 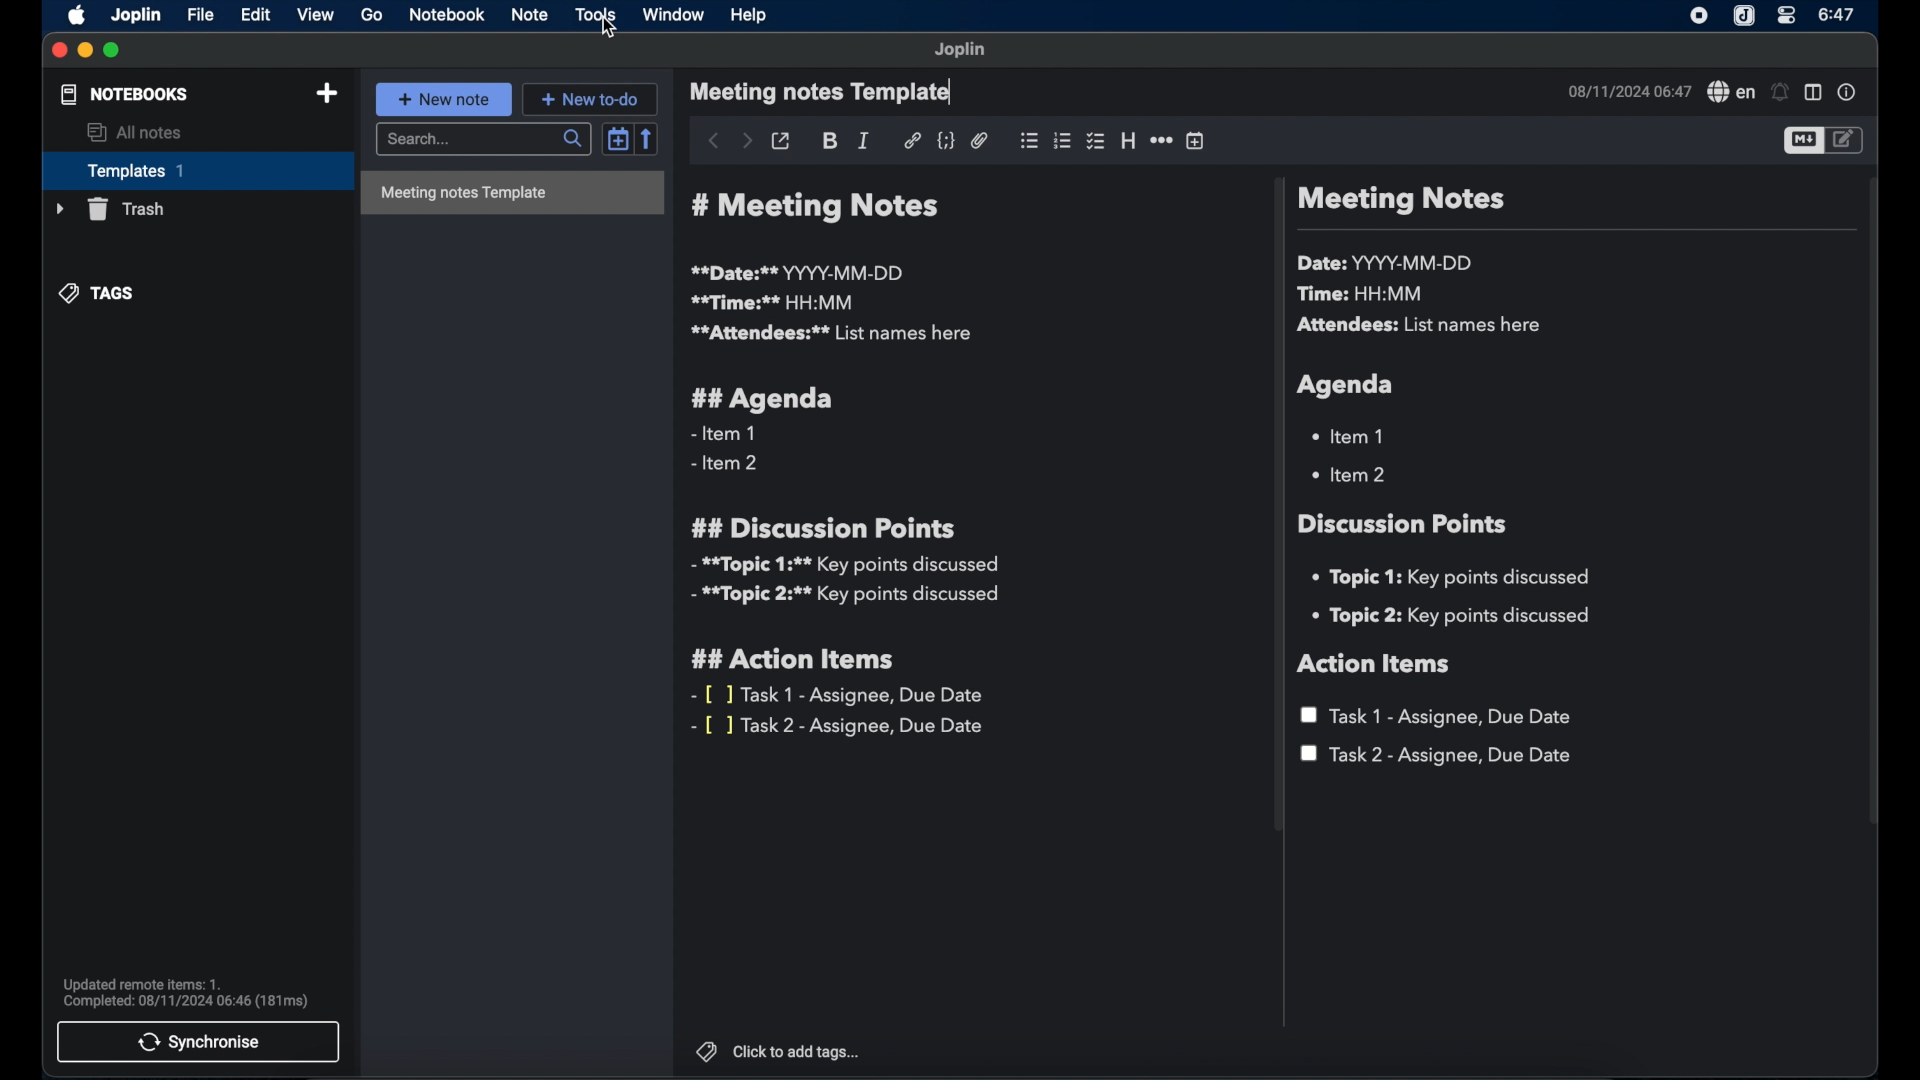 What do you see at coordinates (372, 14) in the screenshot?
I see `go` at bounding box center [372, 14].